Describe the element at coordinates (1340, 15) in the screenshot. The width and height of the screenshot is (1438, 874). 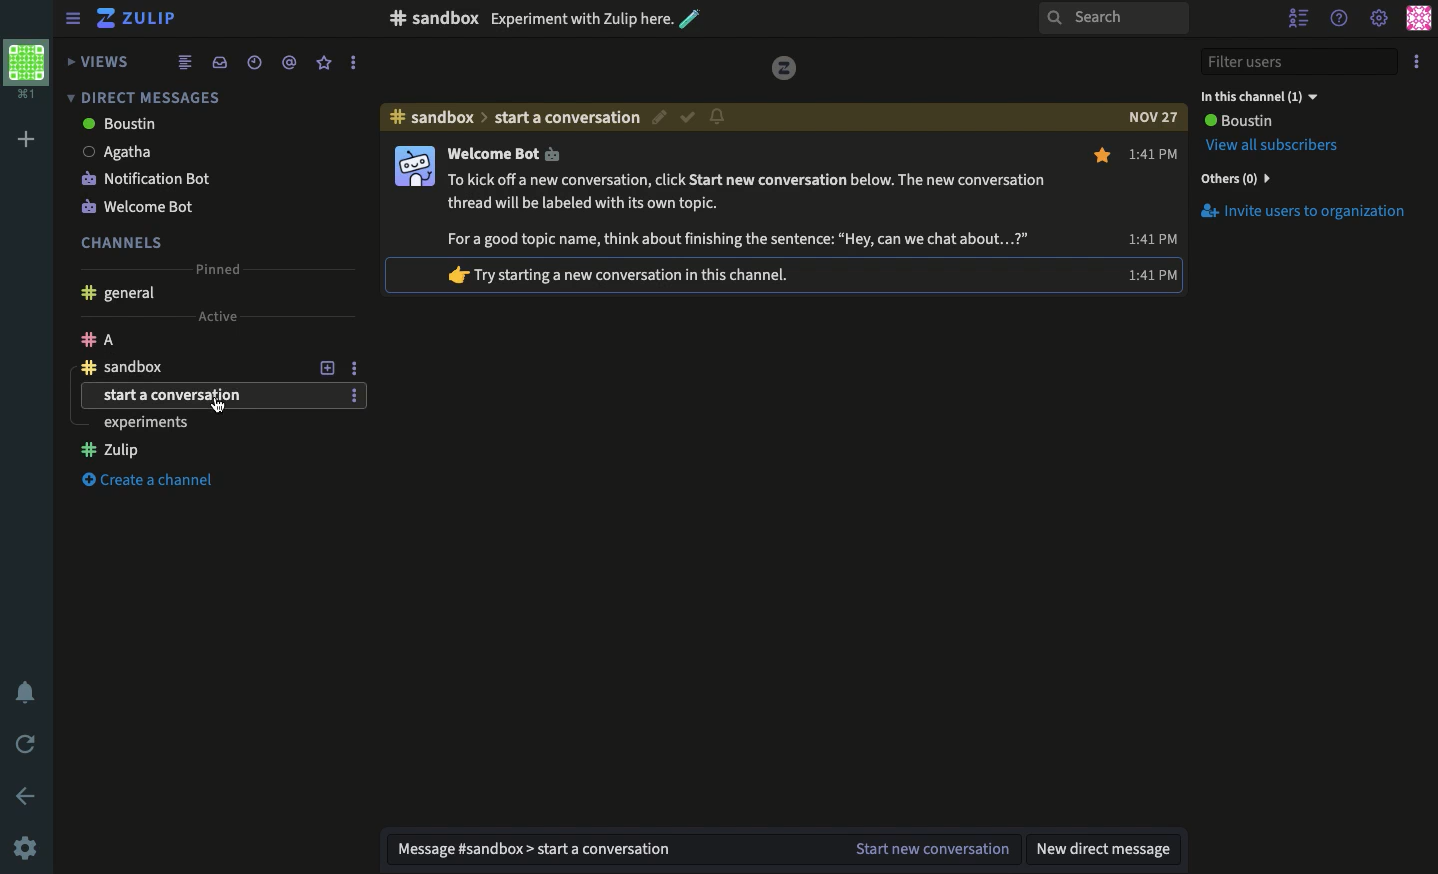
I see `Help` at that location.